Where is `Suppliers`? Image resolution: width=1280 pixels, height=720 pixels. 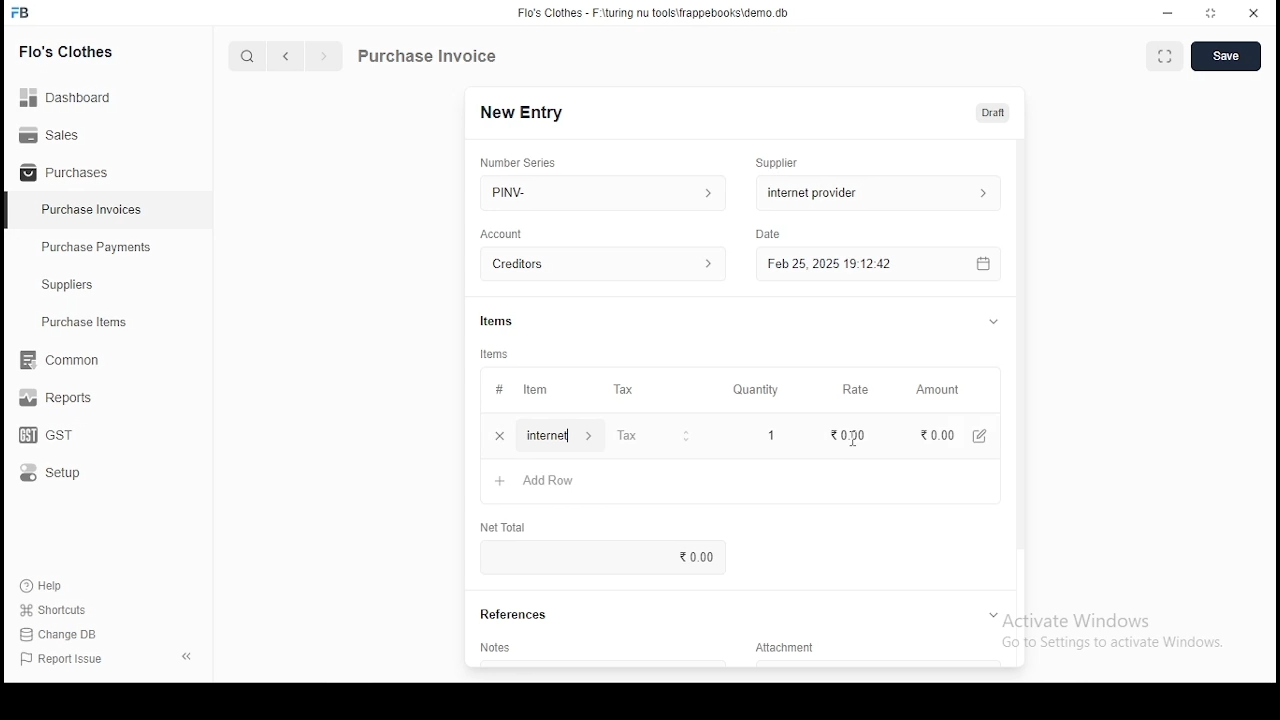
Suppliers is located at coordinates (72, 285).